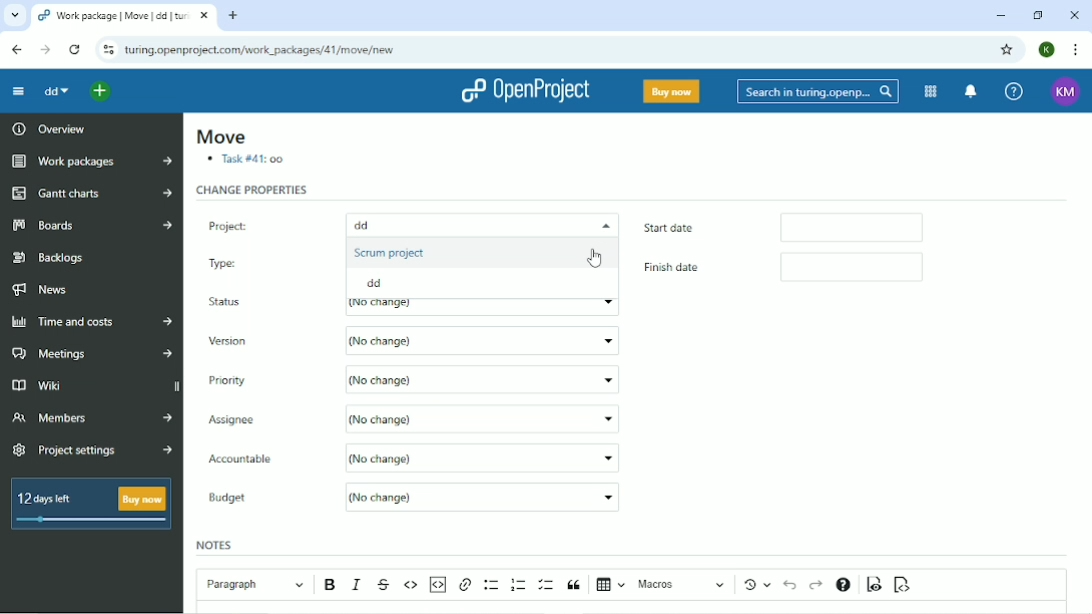 Image resolution: width=1092 pixels, height=614 pixels. What do you see at coordinates (392, 252) in the screenshot?
I see `Scrum project` at bounding box center [392, 252].